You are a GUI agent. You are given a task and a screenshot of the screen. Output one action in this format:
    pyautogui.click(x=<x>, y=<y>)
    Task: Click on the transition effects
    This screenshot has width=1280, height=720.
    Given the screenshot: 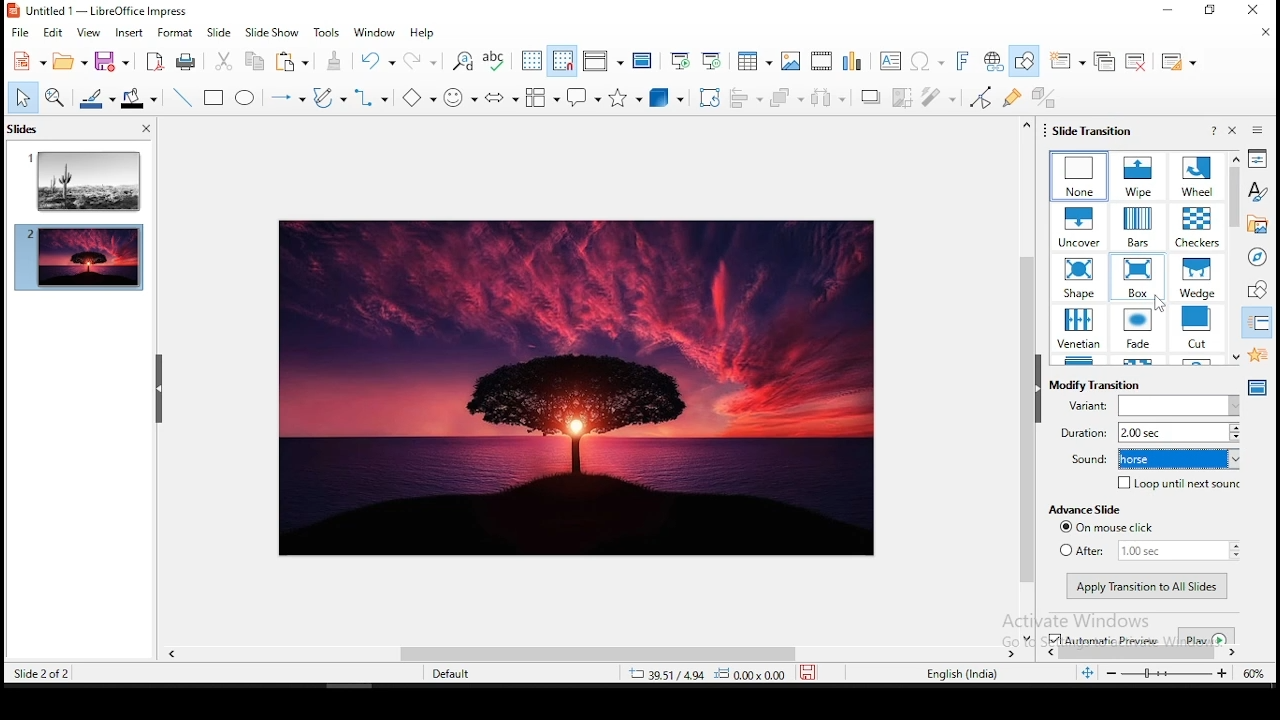 What is the action you would take?
    pyautogui.click(x=1195, y=227)
    